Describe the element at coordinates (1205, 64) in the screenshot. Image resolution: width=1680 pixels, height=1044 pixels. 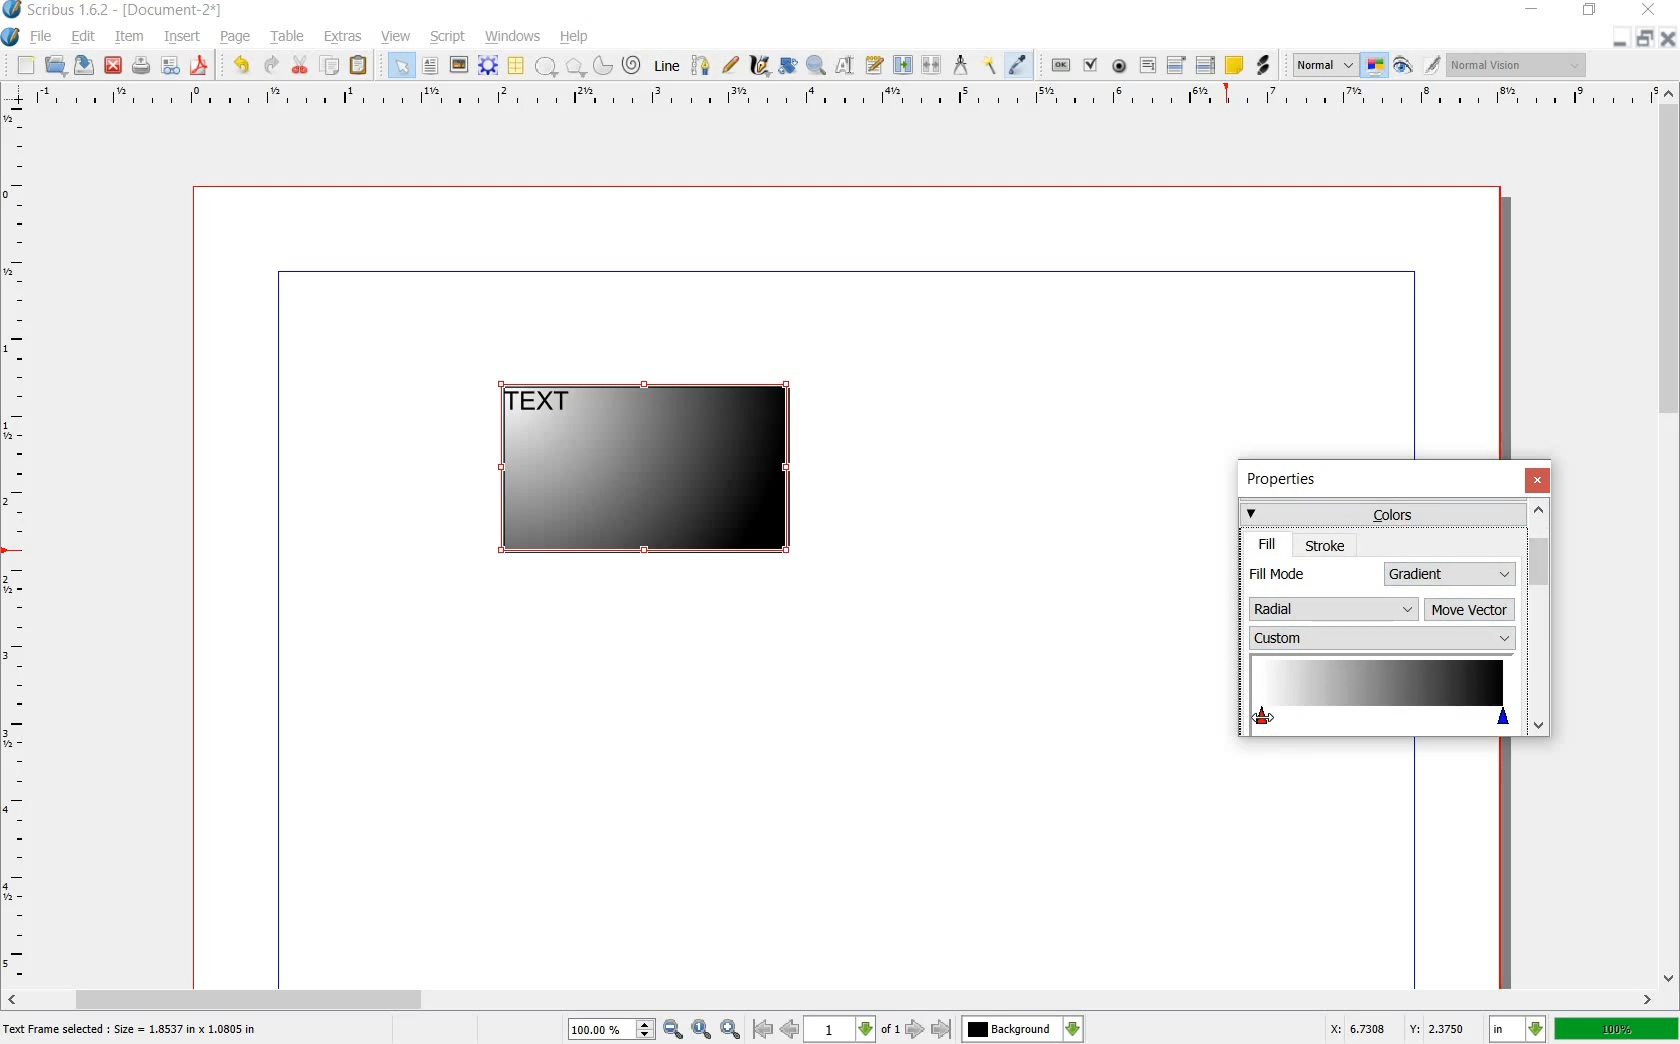
I see `pdf list box` at that location.